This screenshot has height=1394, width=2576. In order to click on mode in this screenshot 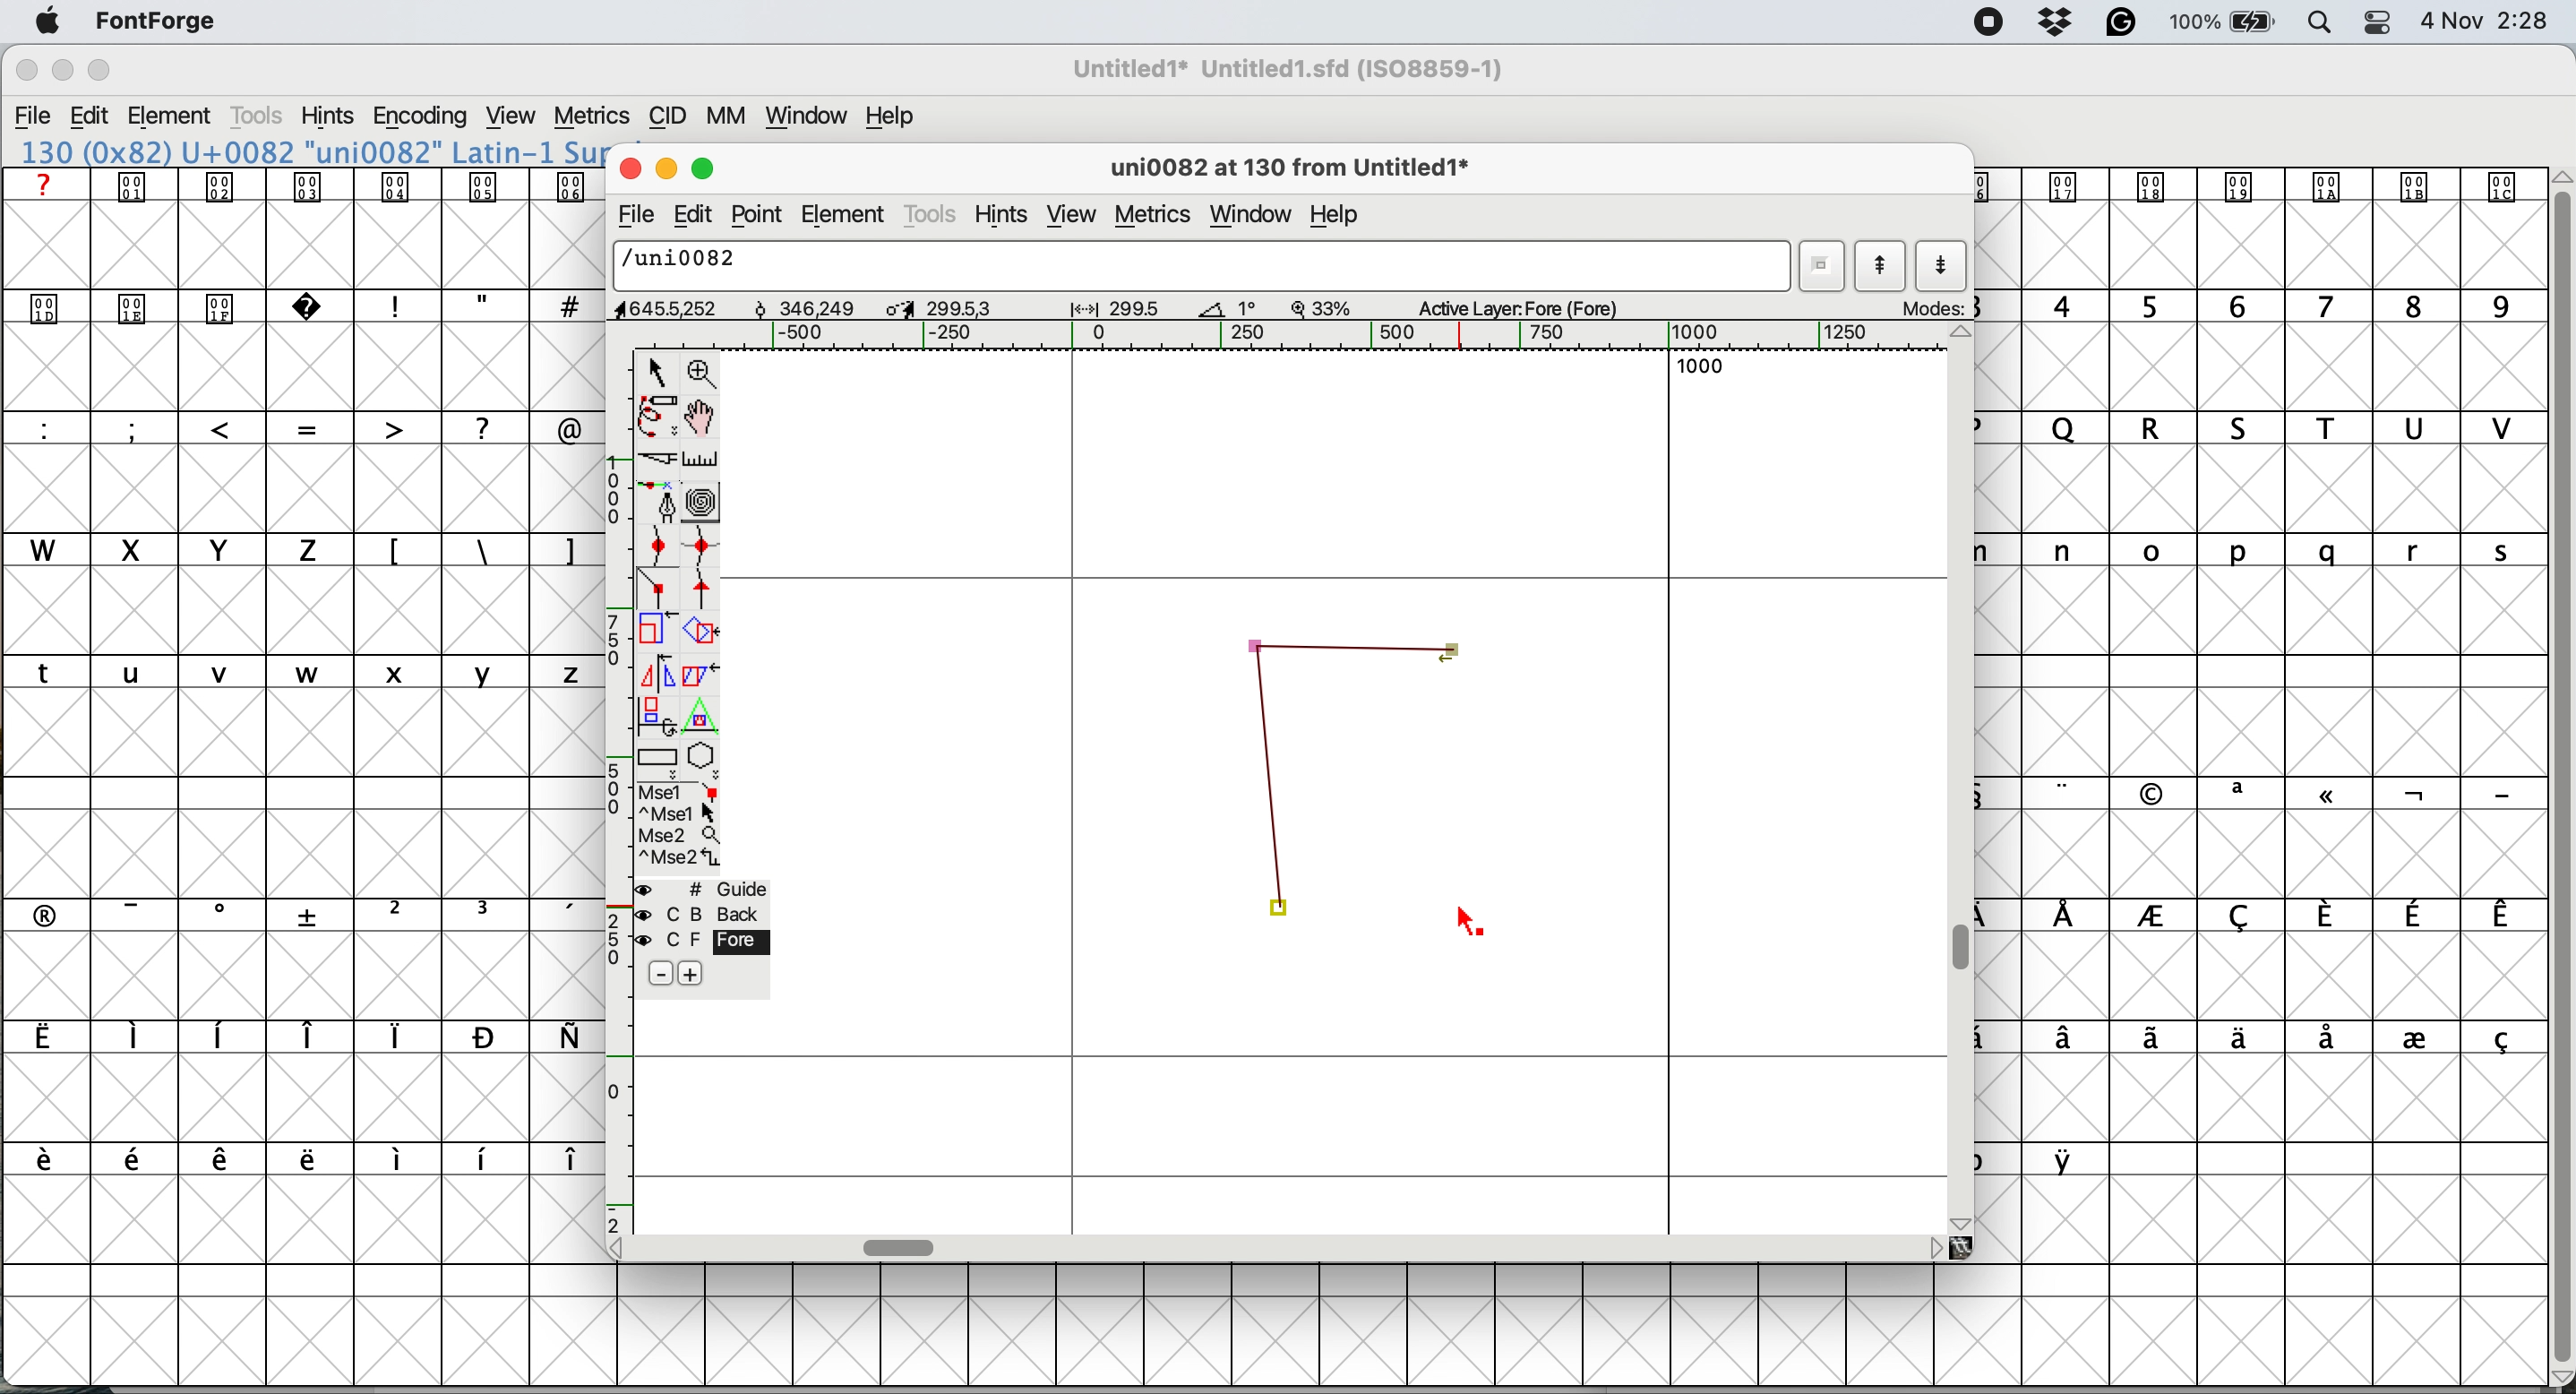, I will do `click(1929, 307)`.